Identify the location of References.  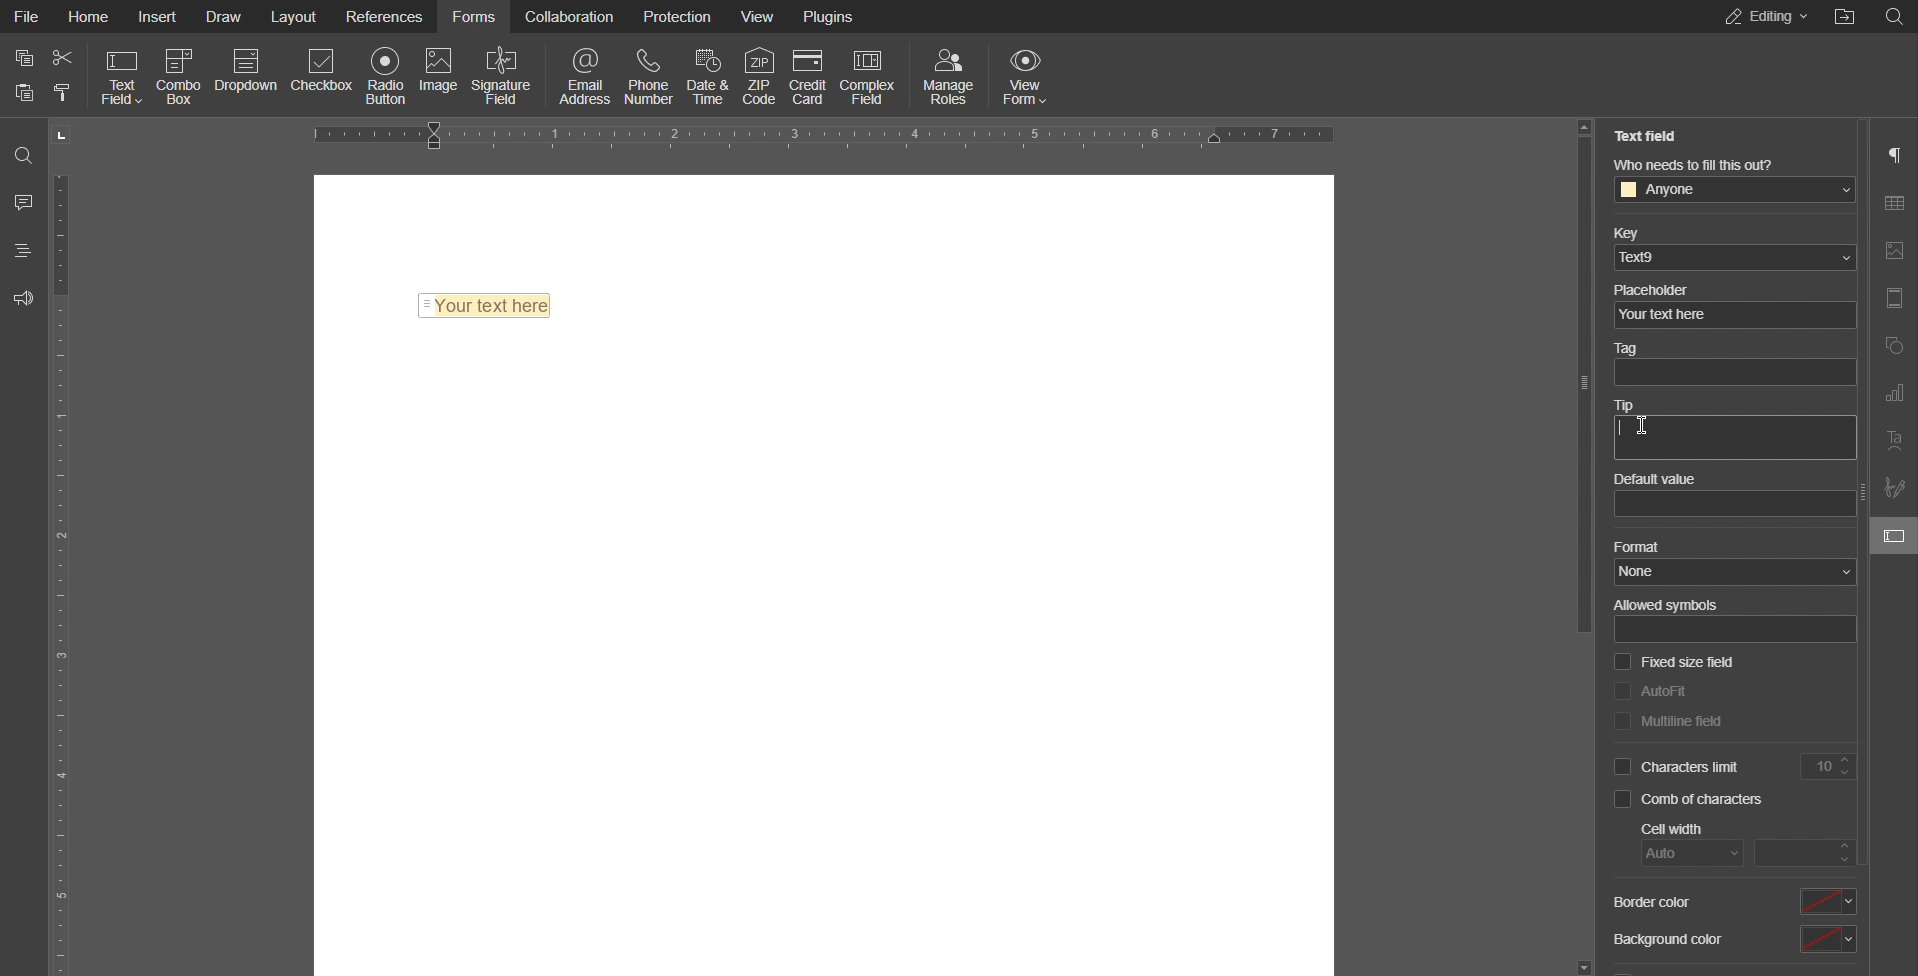
(385, 15).